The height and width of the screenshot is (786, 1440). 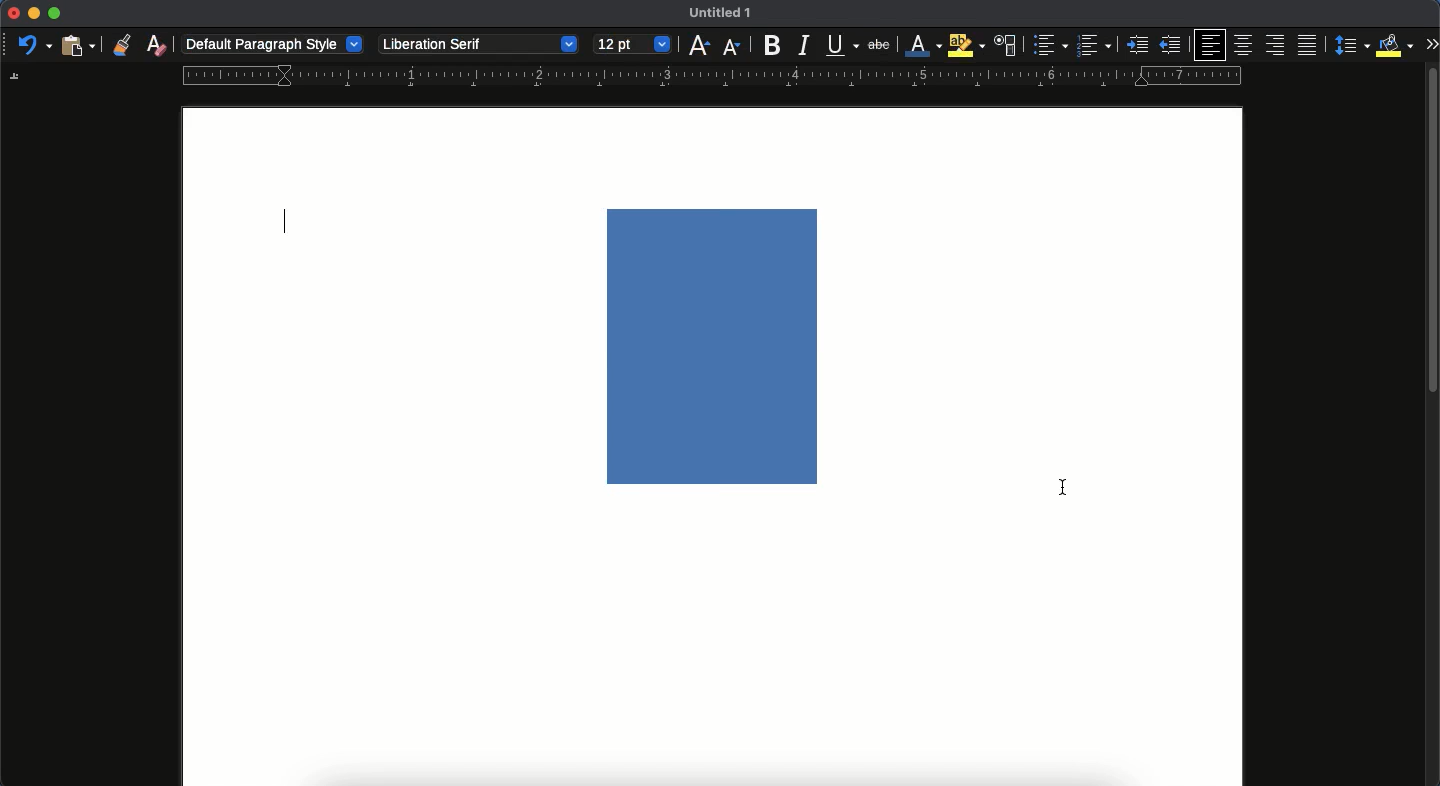 What do you see at coordinates (922, 45) in the screenshot?
I see `font color` at bounding box center [922, 45].